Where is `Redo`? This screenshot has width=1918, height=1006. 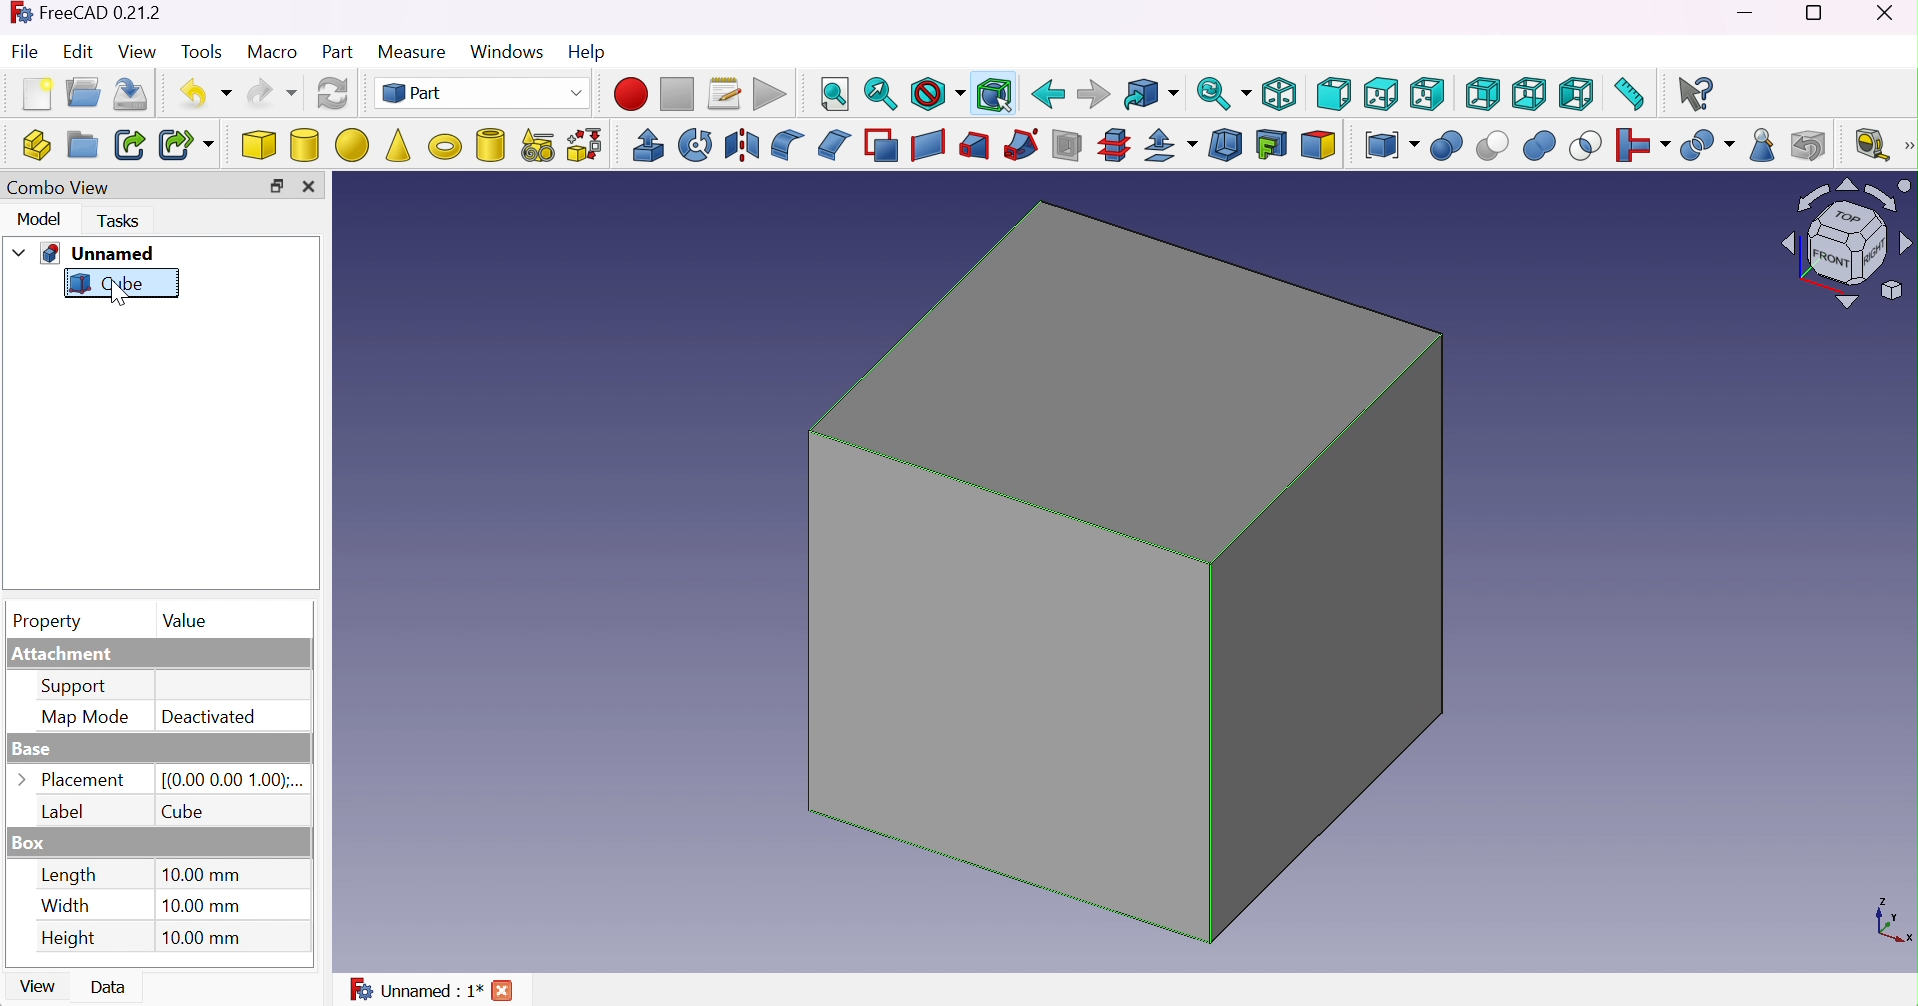
Redo is located at coordinates (270, 95).